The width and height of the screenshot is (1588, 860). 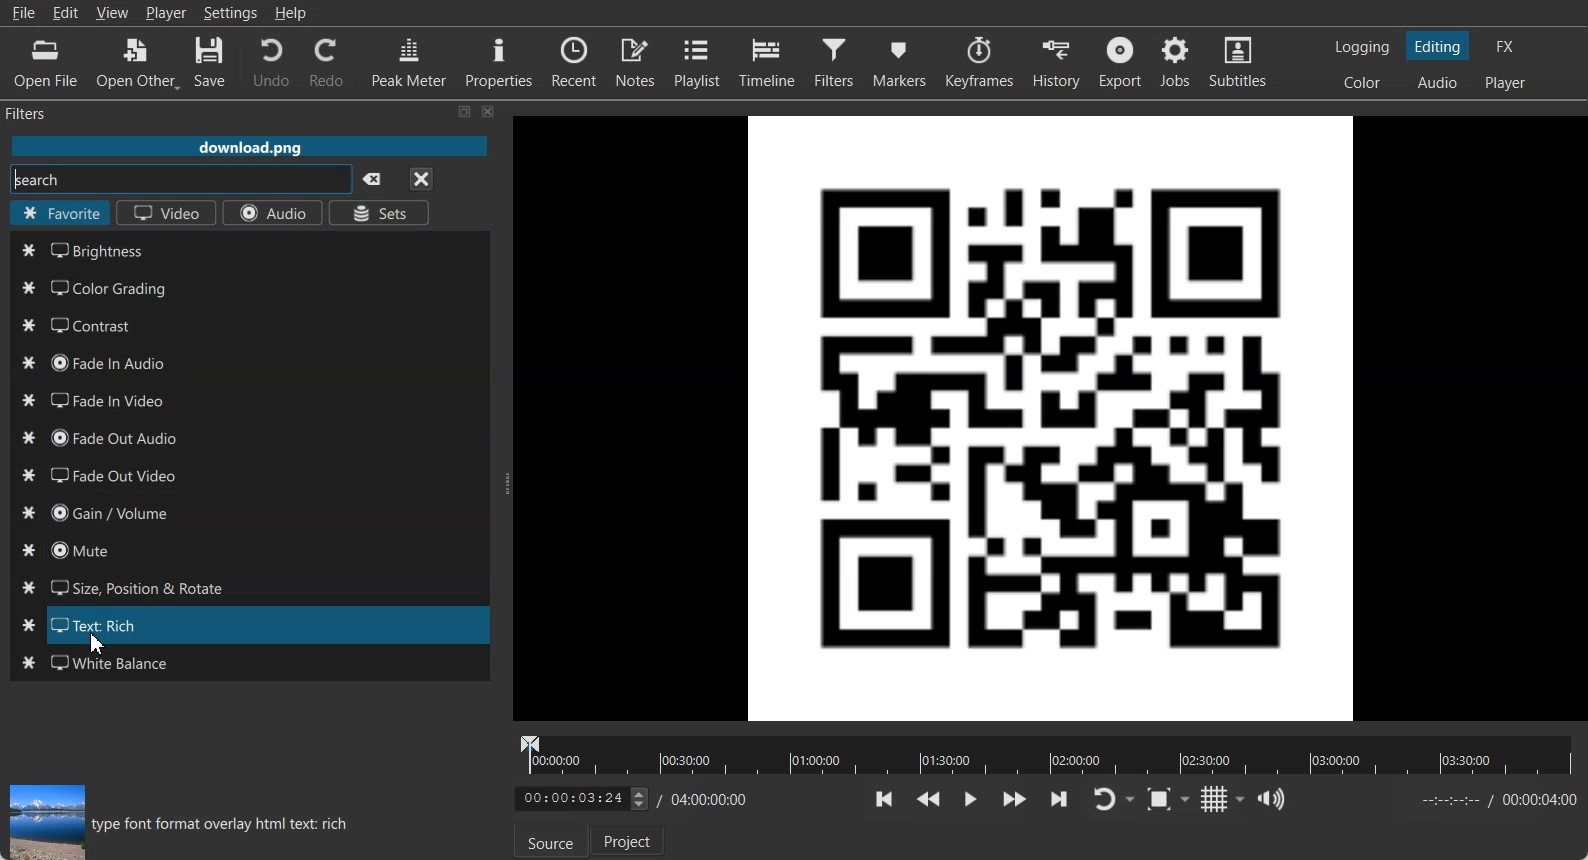 What do you see at coordinates (1272, 800) in the screenshot?
I see `Show the volume control` at bounding box center [1272, 800].